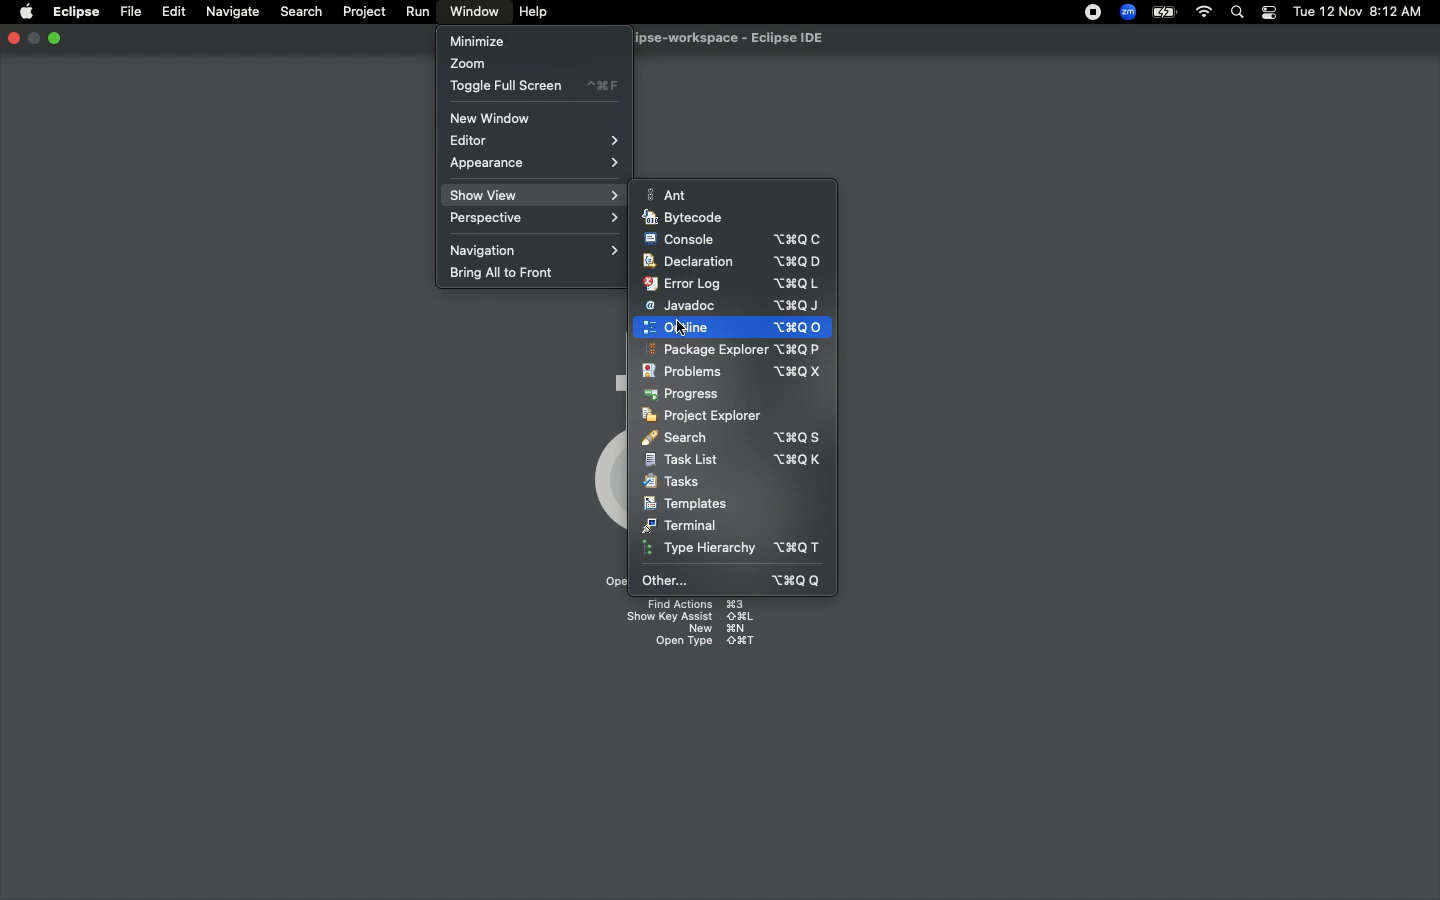 The height and width of the screenshot is (900, 1440). Describe the element at coordinates (734, 284) in the screenshot. I see `Error log` at that location.